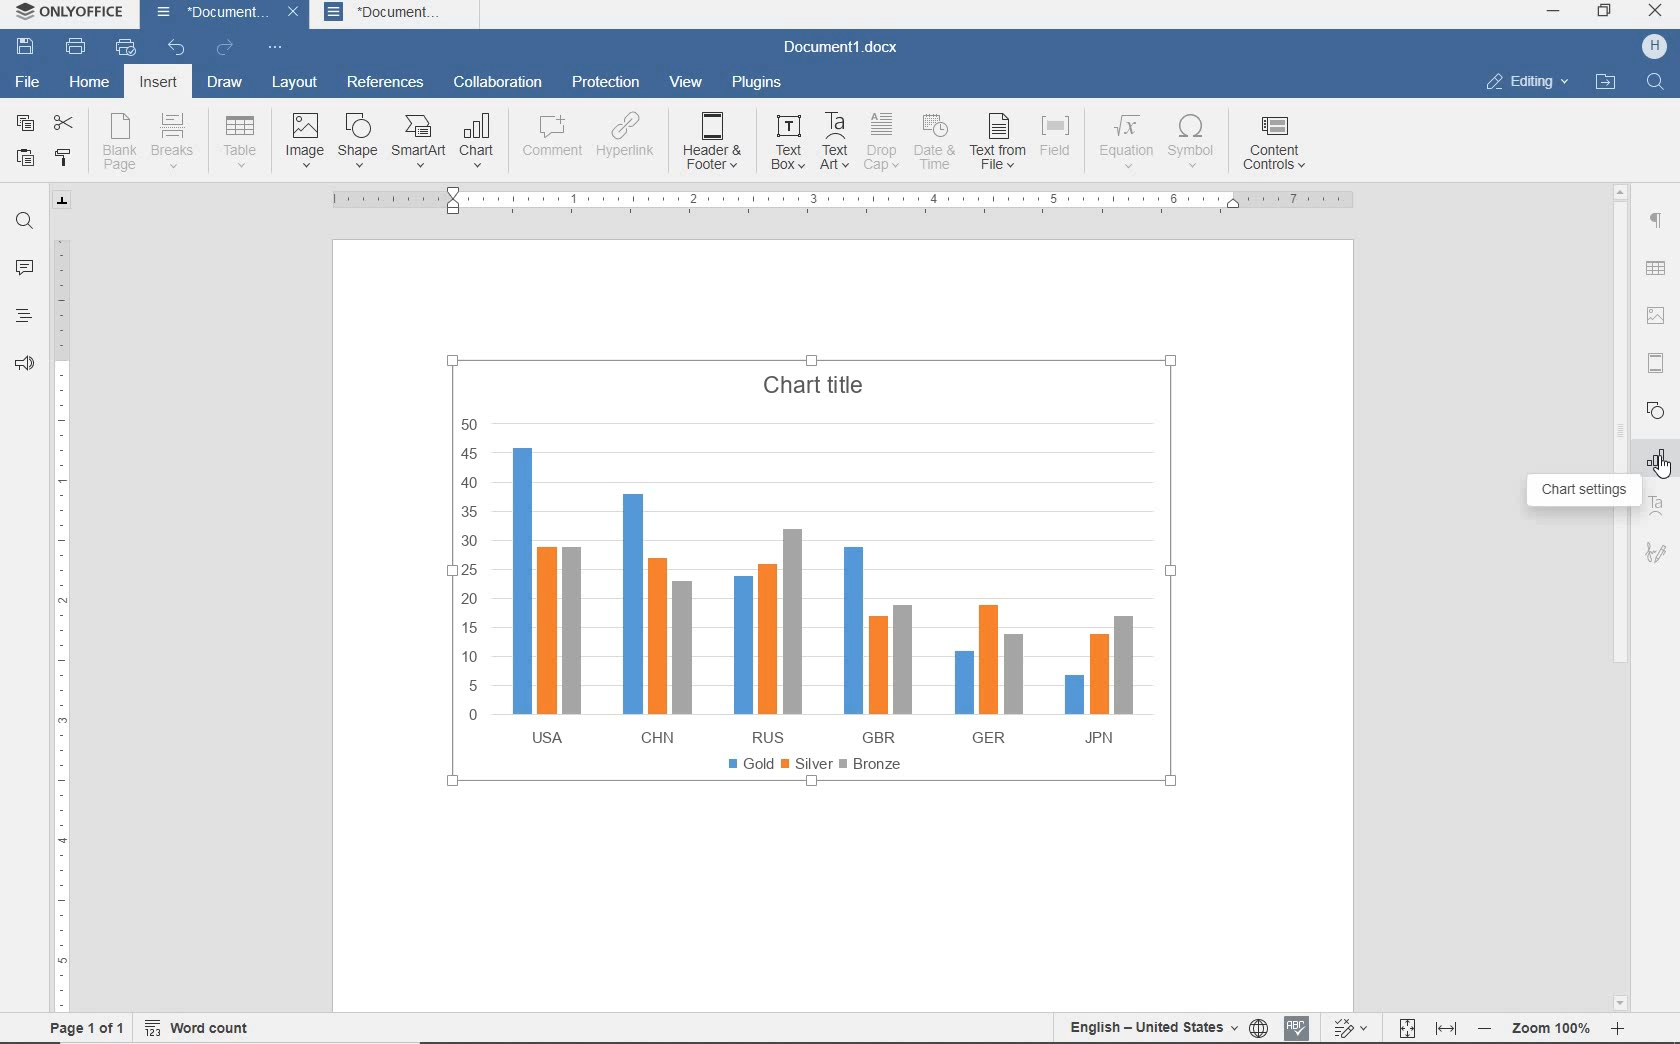  Describe the element at coordinates (1605, 13) in the screenshot. I see `restore down` at that location.